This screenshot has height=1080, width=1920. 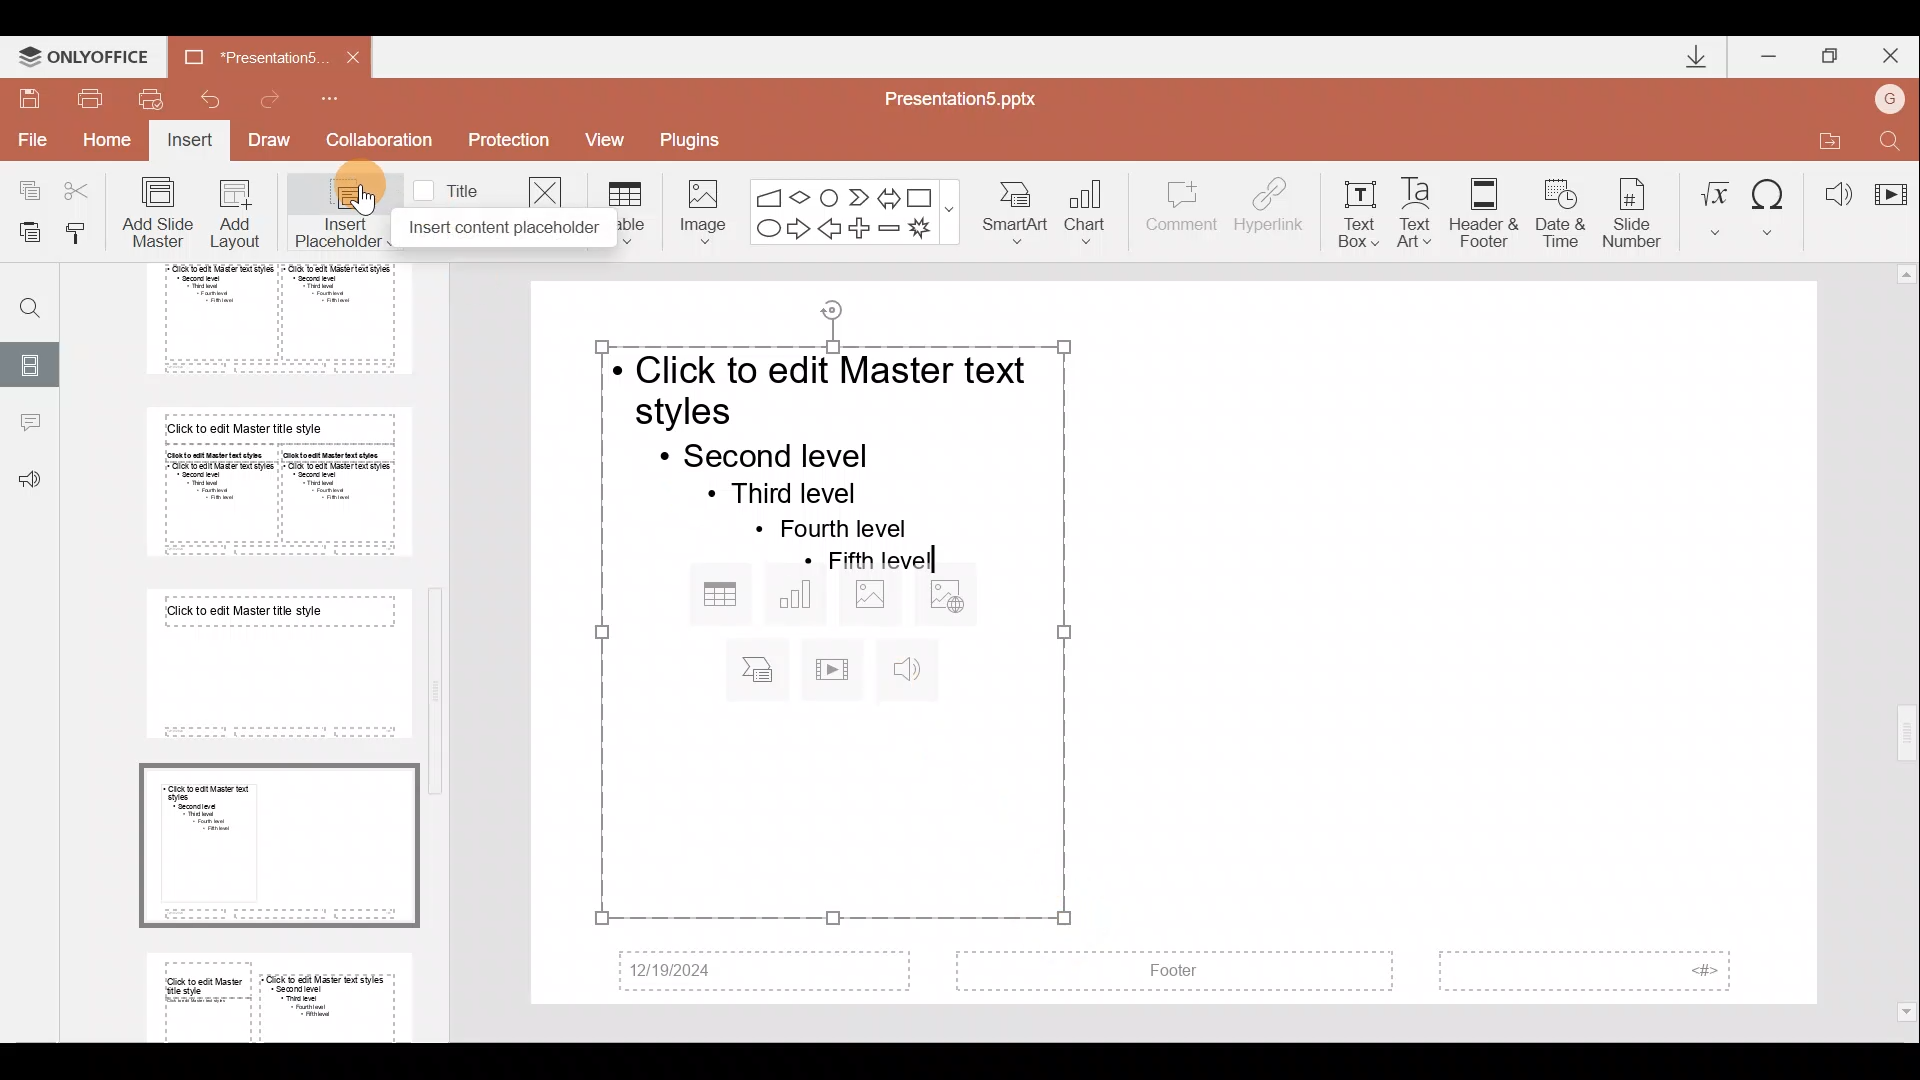 I want to click on Left arrow, so click(x=831, y=230).